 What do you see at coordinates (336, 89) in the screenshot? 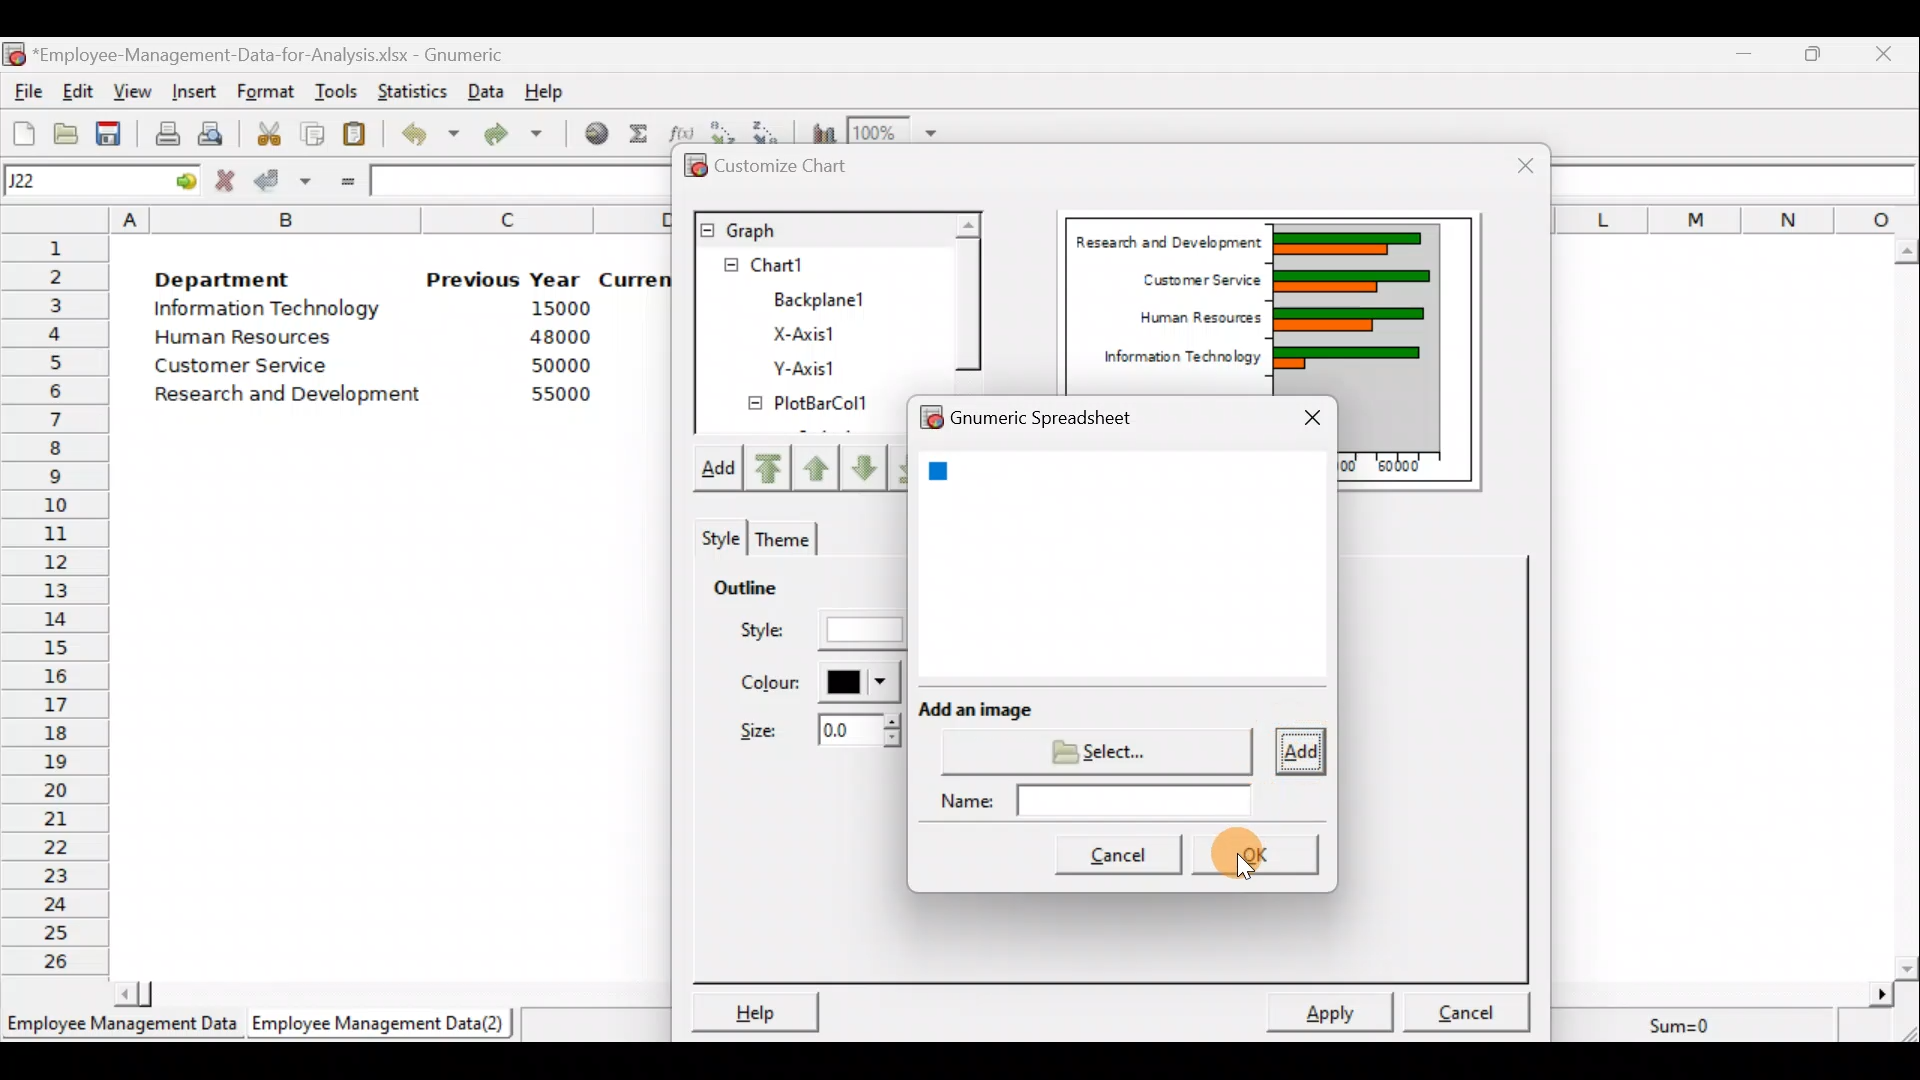
I see `Tools` at bounding box center [336, 89].